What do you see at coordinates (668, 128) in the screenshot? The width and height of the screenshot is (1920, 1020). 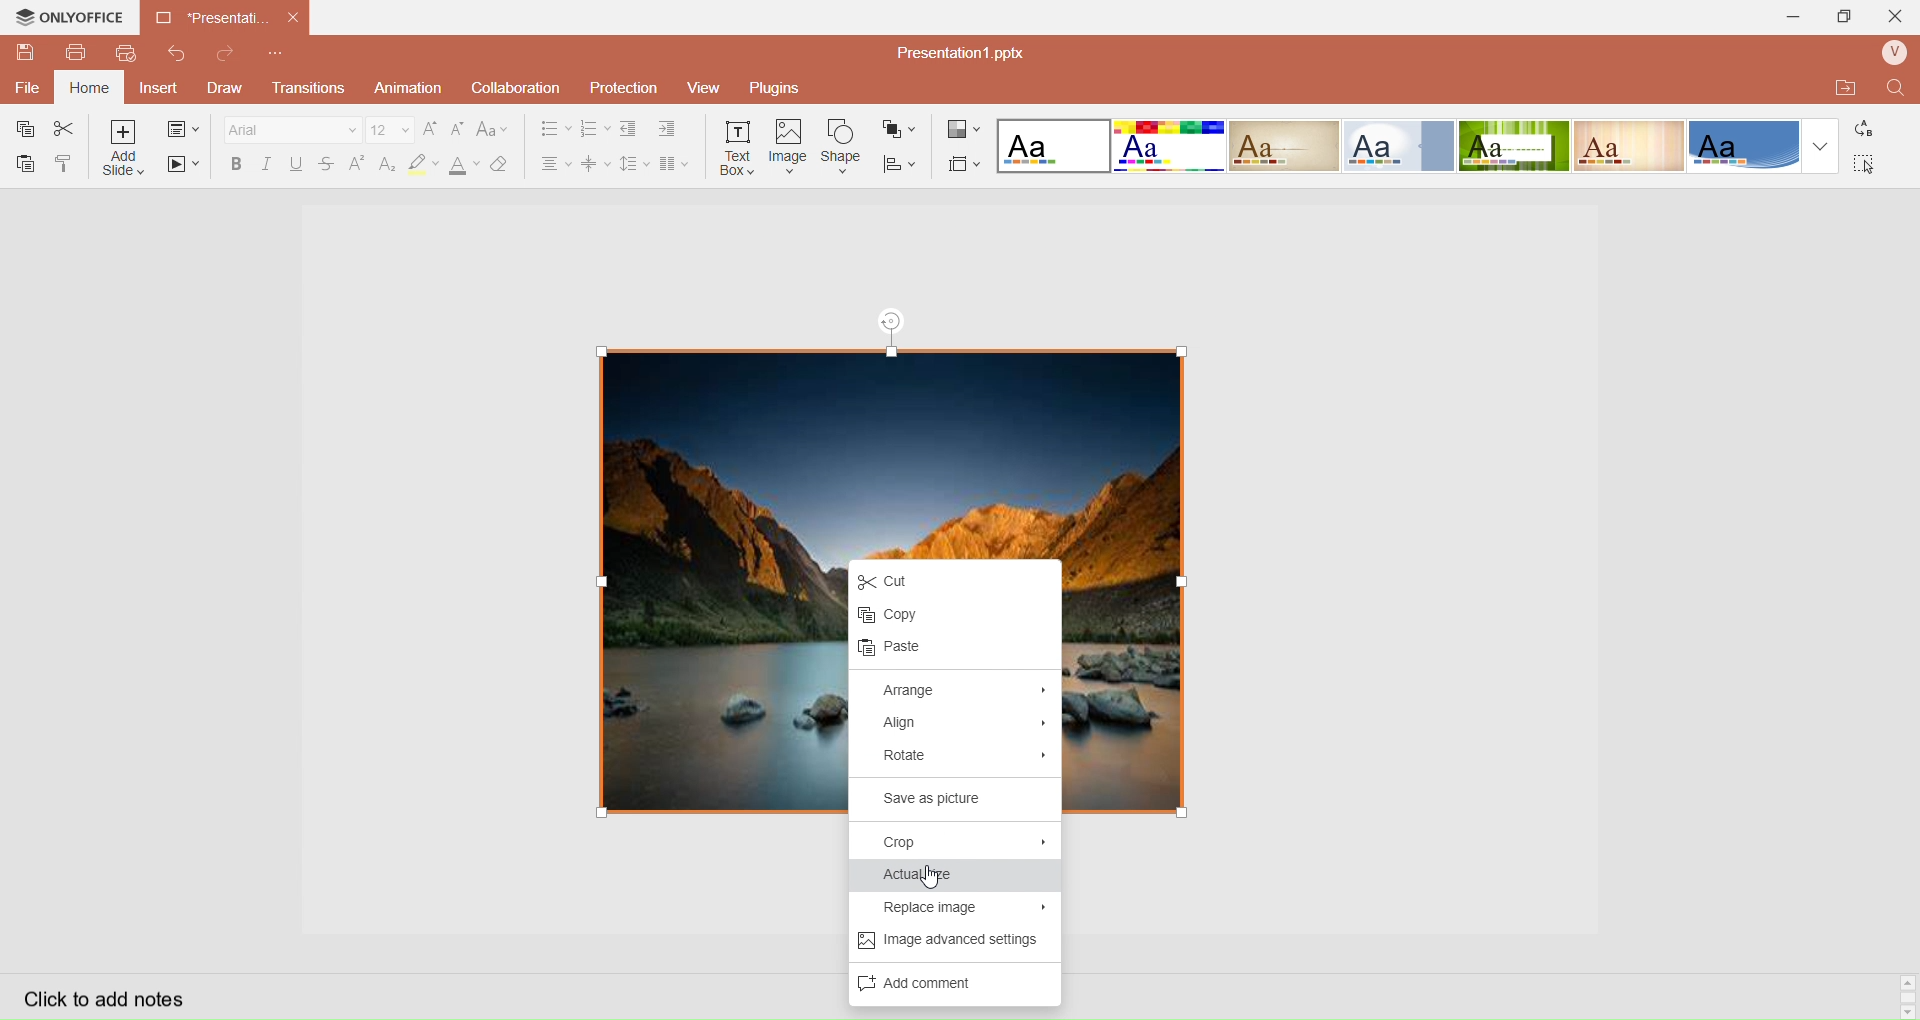 I see `Increase Indent` at bounding box center [668, 128].